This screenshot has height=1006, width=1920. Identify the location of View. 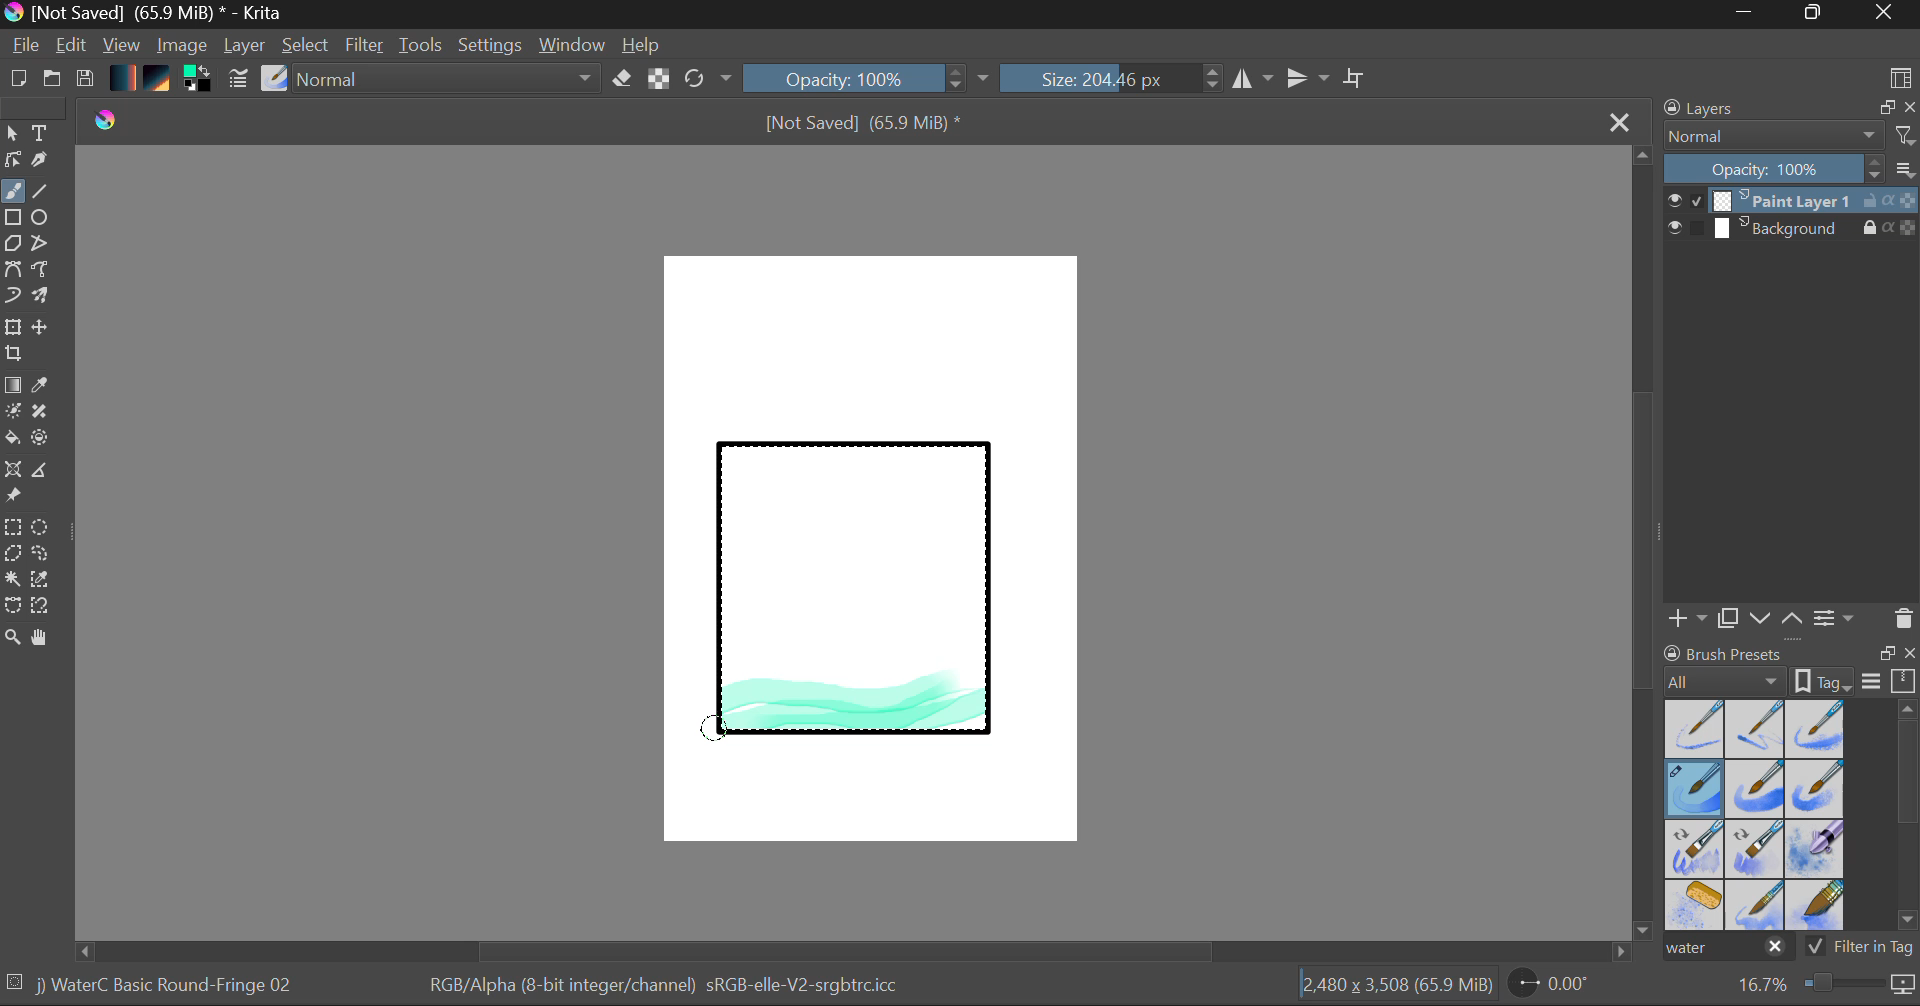
(122, 45).